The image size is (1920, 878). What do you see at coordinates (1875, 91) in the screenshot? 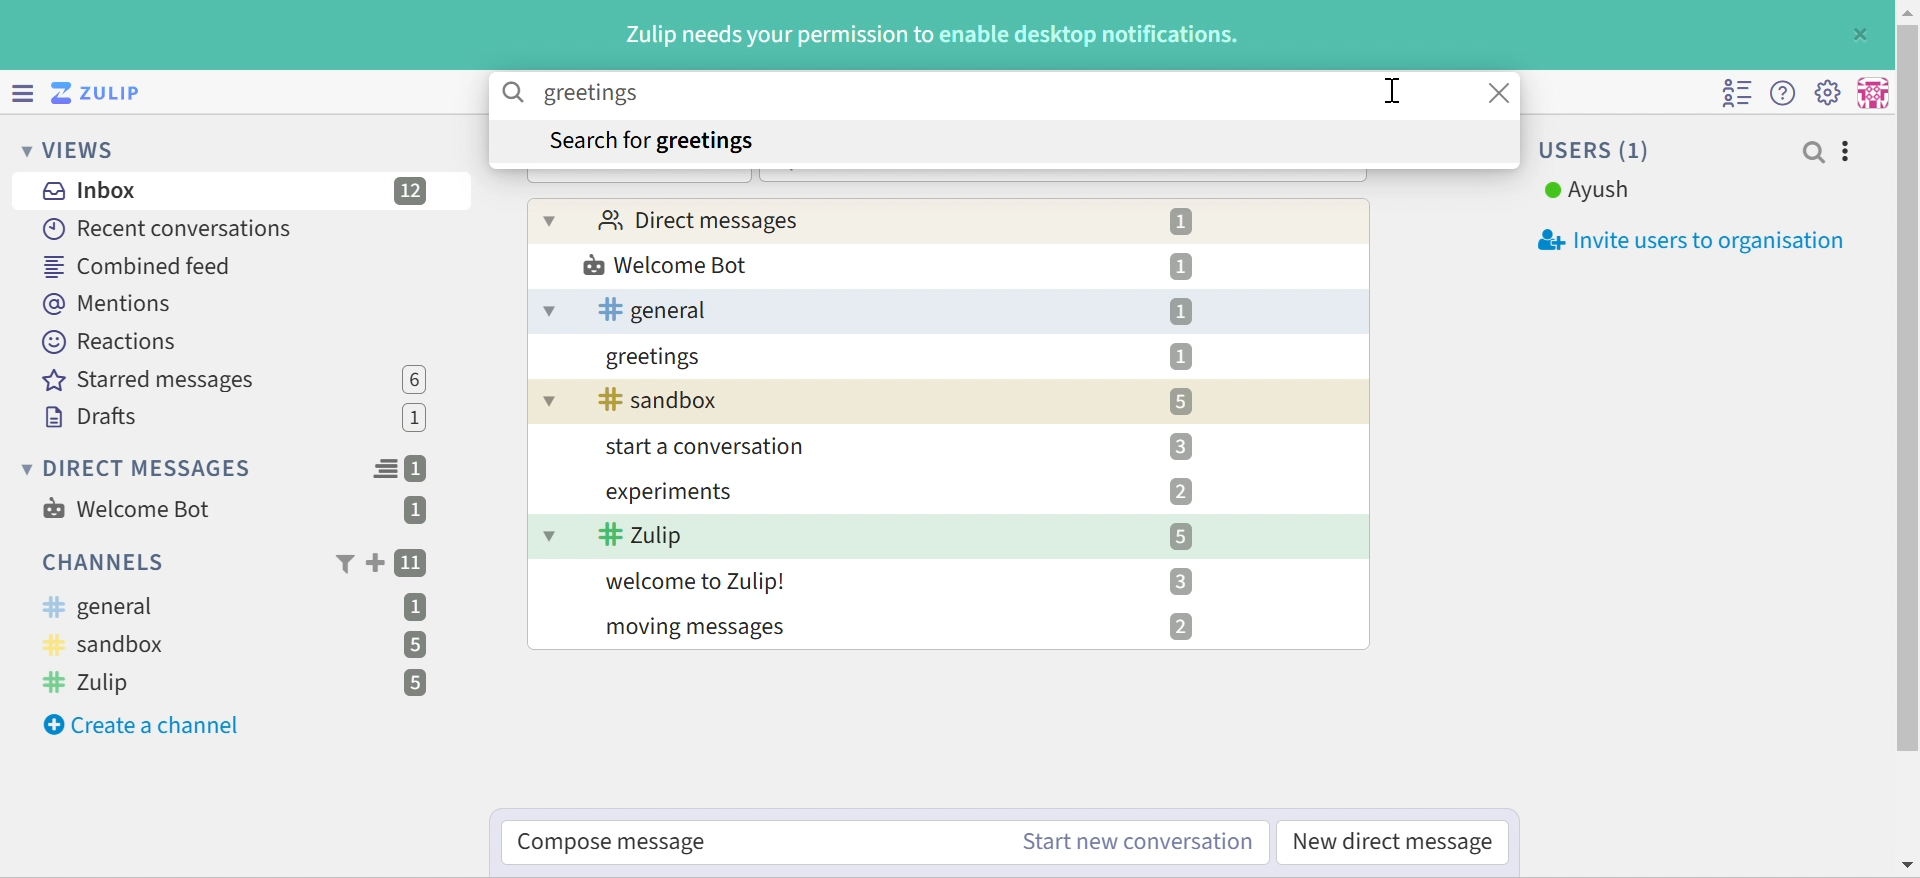
I see `Personal menu` at bounding box center [1875, 91].